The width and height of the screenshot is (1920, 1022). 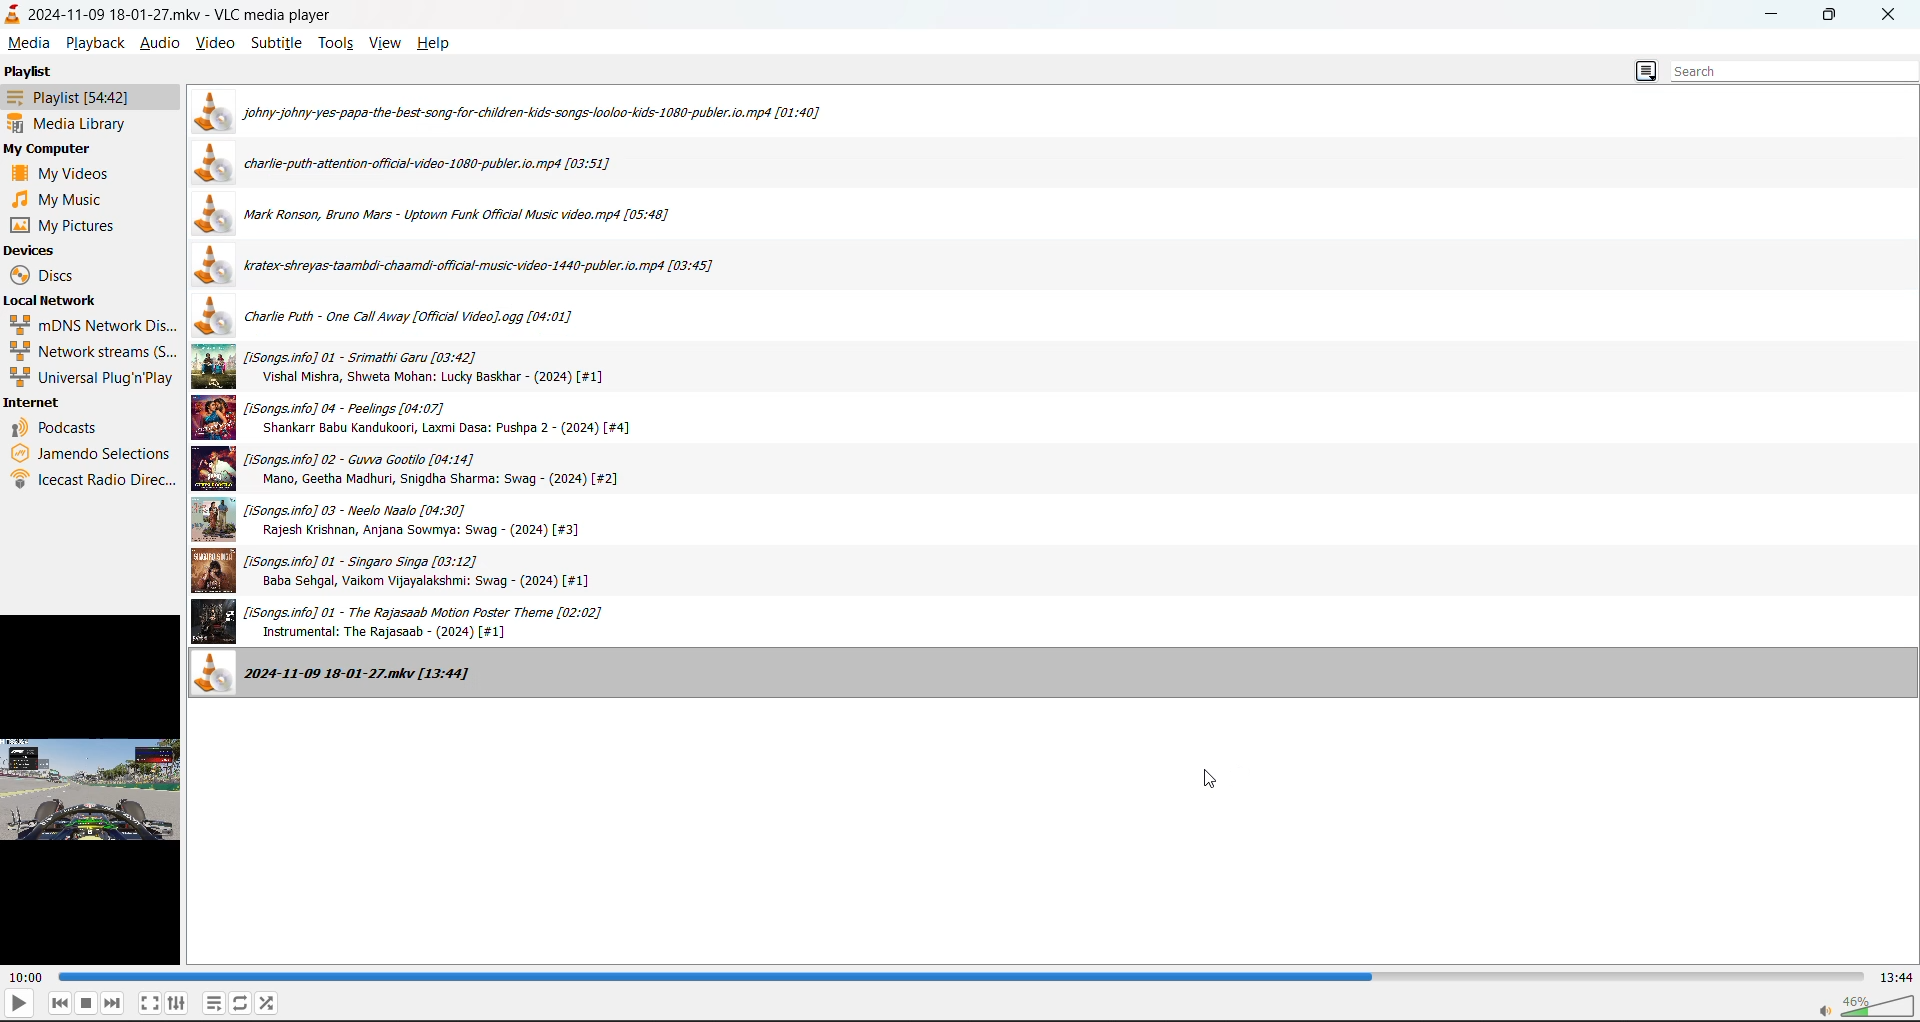 I want to click on mdns network, so click(x=96, y=325).